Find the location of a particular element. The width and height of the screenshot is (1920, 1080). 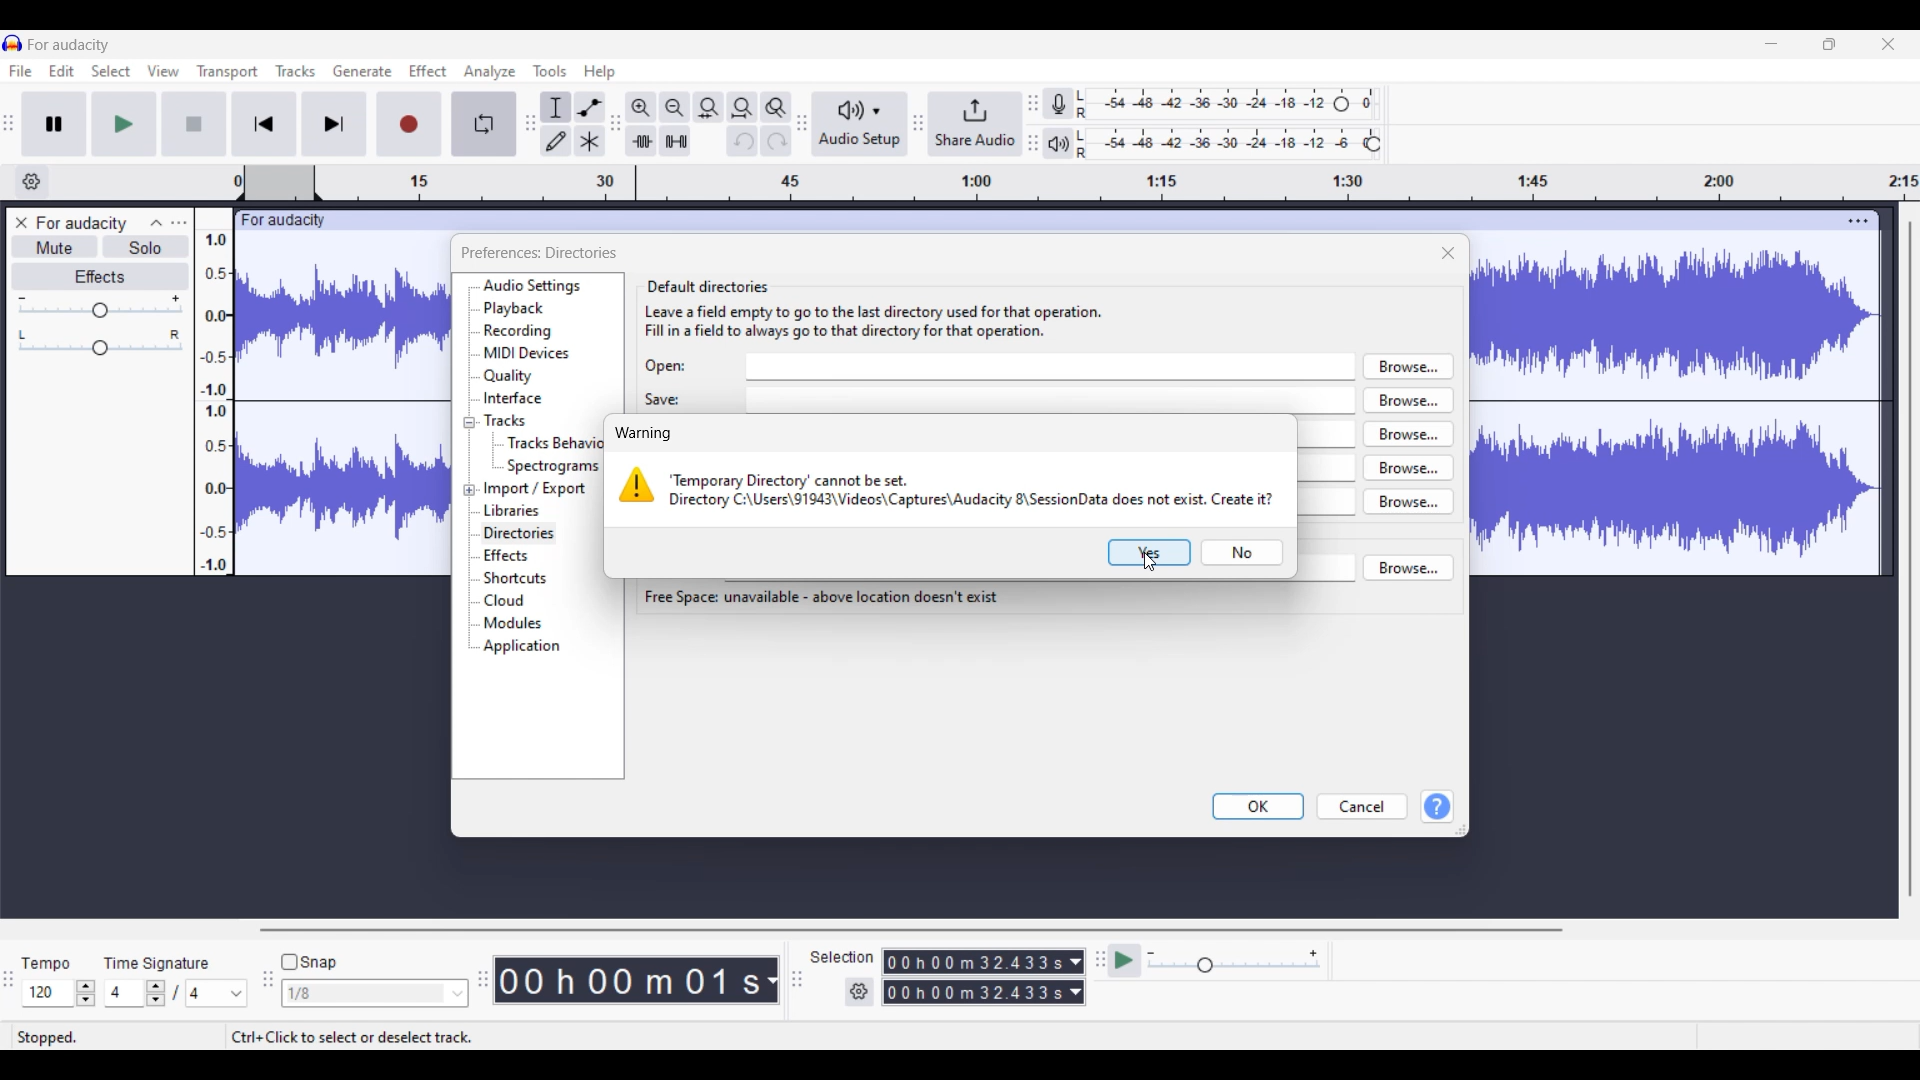

browse is located at coordinates (1409, 566).